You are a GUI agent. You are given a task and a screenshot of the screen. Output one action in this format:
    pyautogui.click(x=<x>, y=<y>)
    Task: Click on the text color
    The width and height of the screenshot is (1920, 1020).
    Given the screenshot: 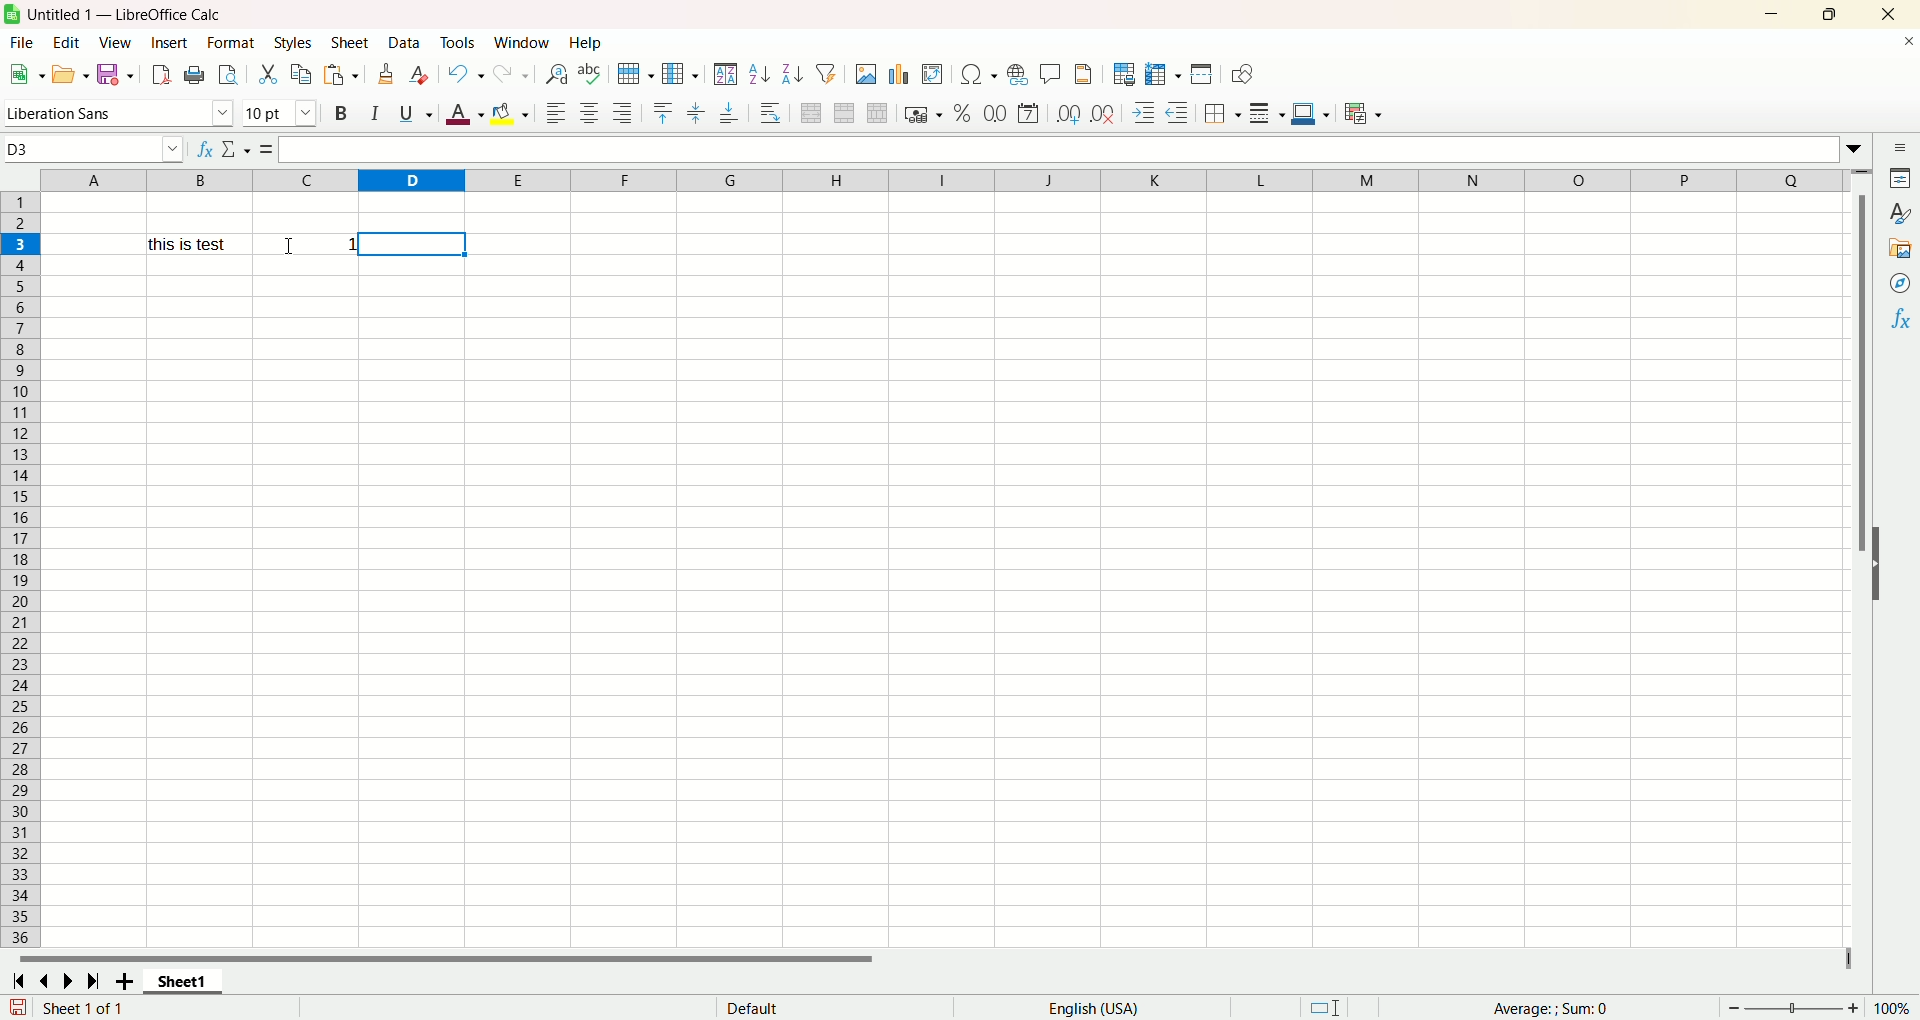 What is the action you would take?
    pyautogui.click(x=467, y=115)
    